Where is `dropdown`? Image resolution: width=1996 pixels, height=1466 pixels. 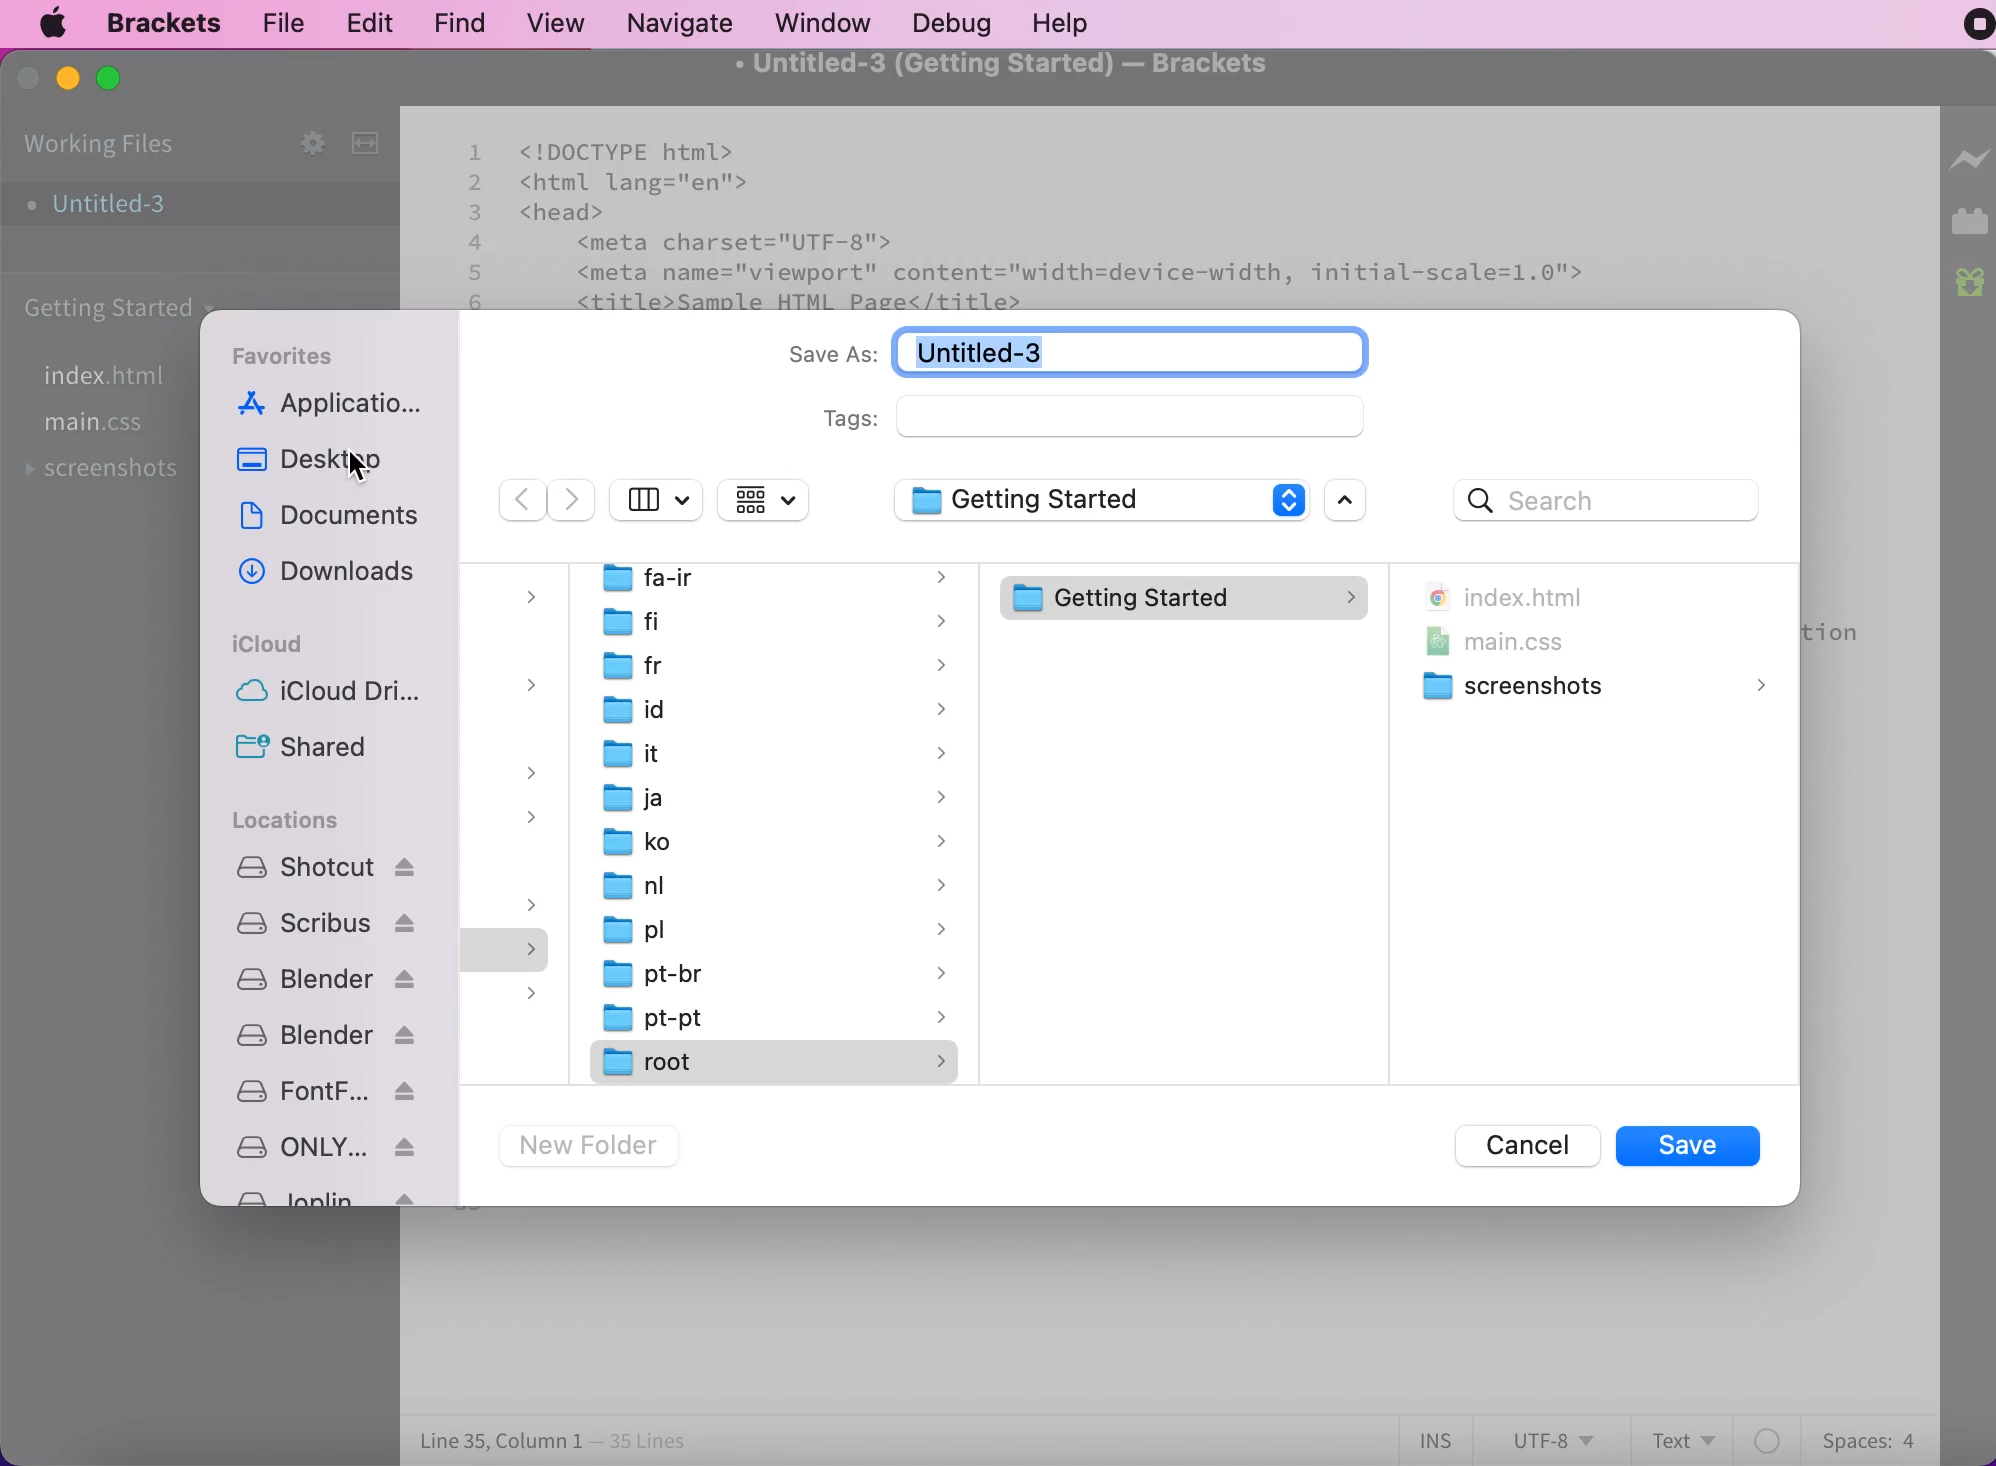 dropdown is located at coordinates (531, 993).